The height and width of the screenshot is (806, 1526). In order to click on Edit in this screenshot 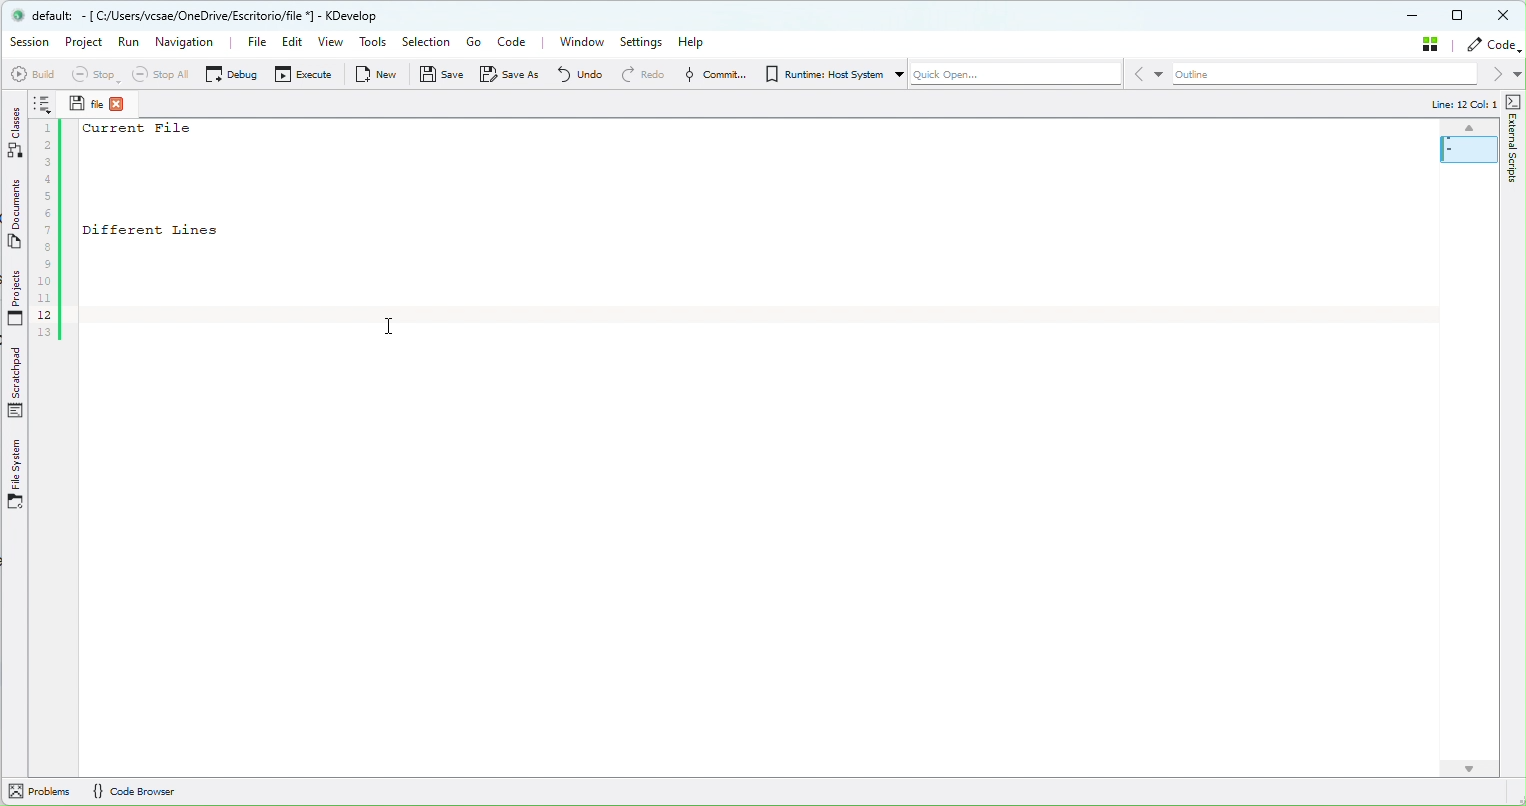, I will do `click(292, 41)`.